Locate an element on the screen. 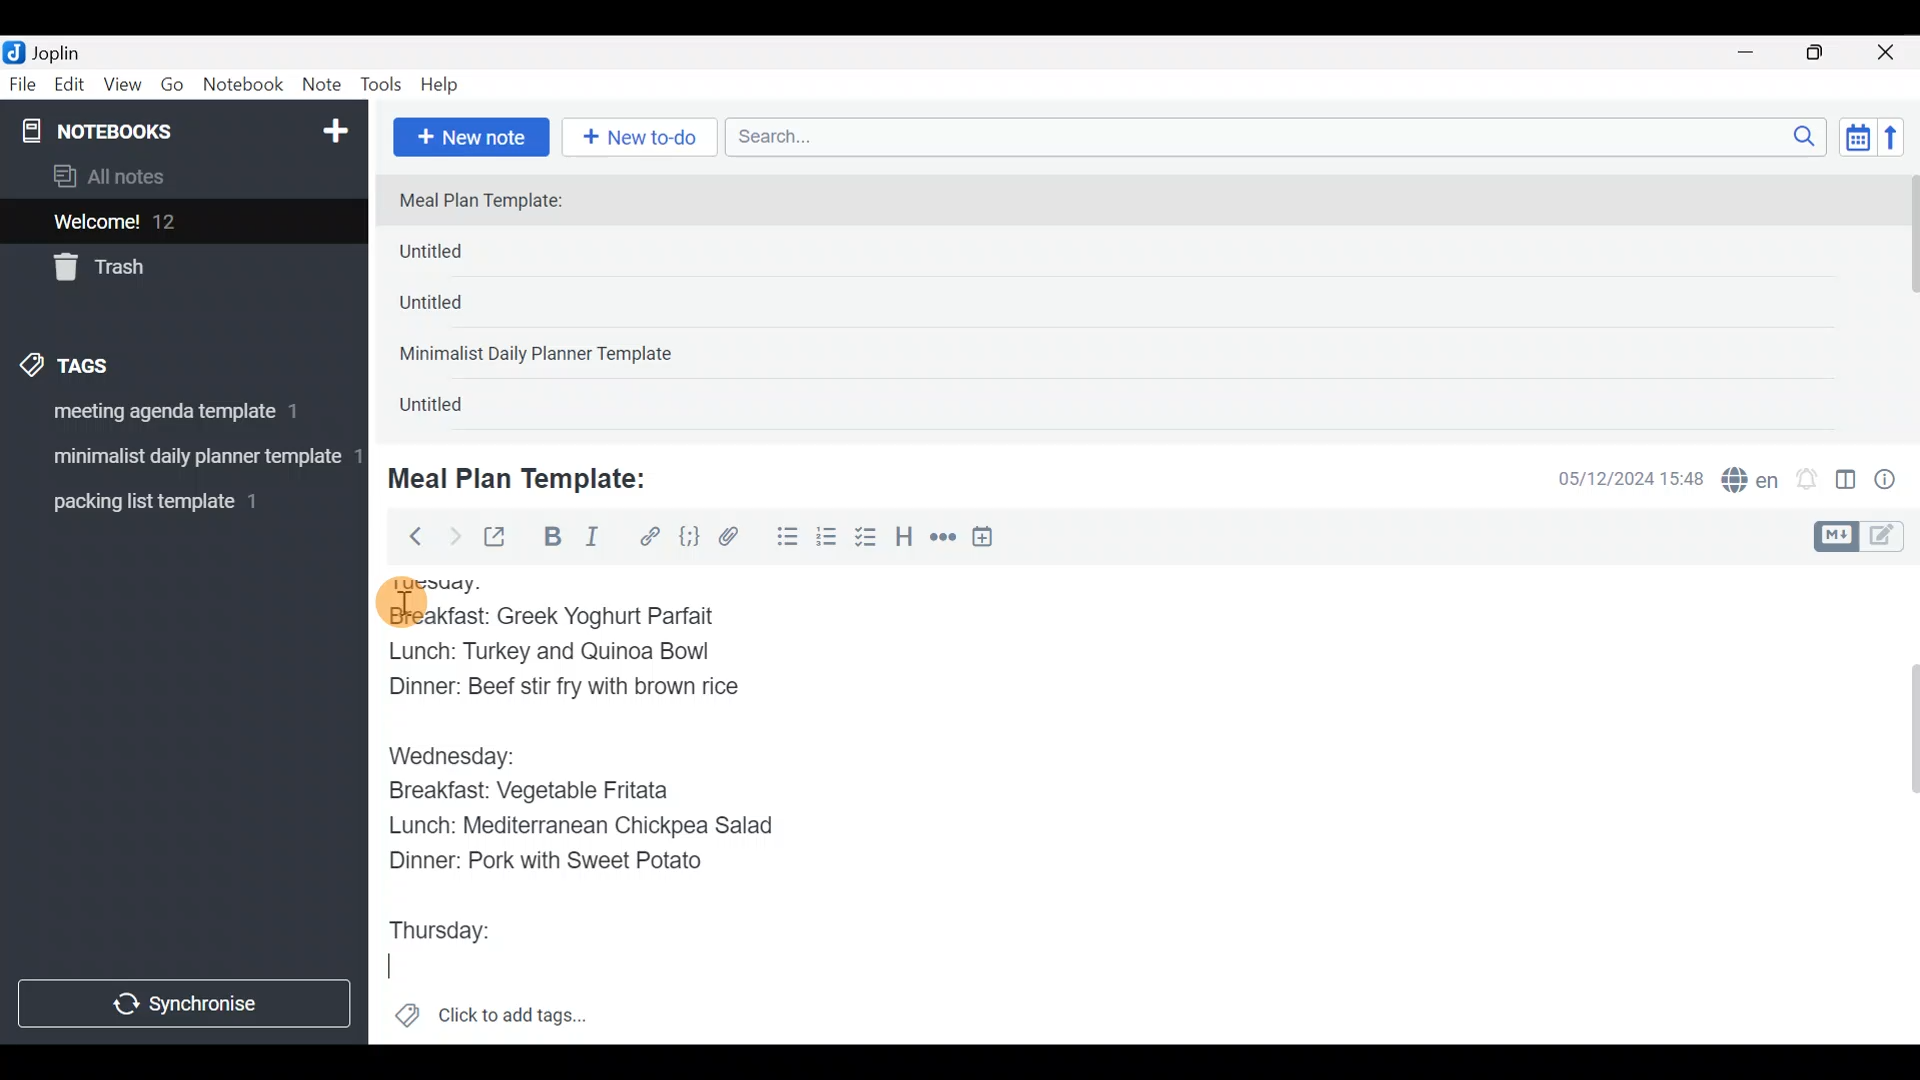 This screenshot has width=1920, height=1080. Set alarm is located at coordinates (1808, 481).